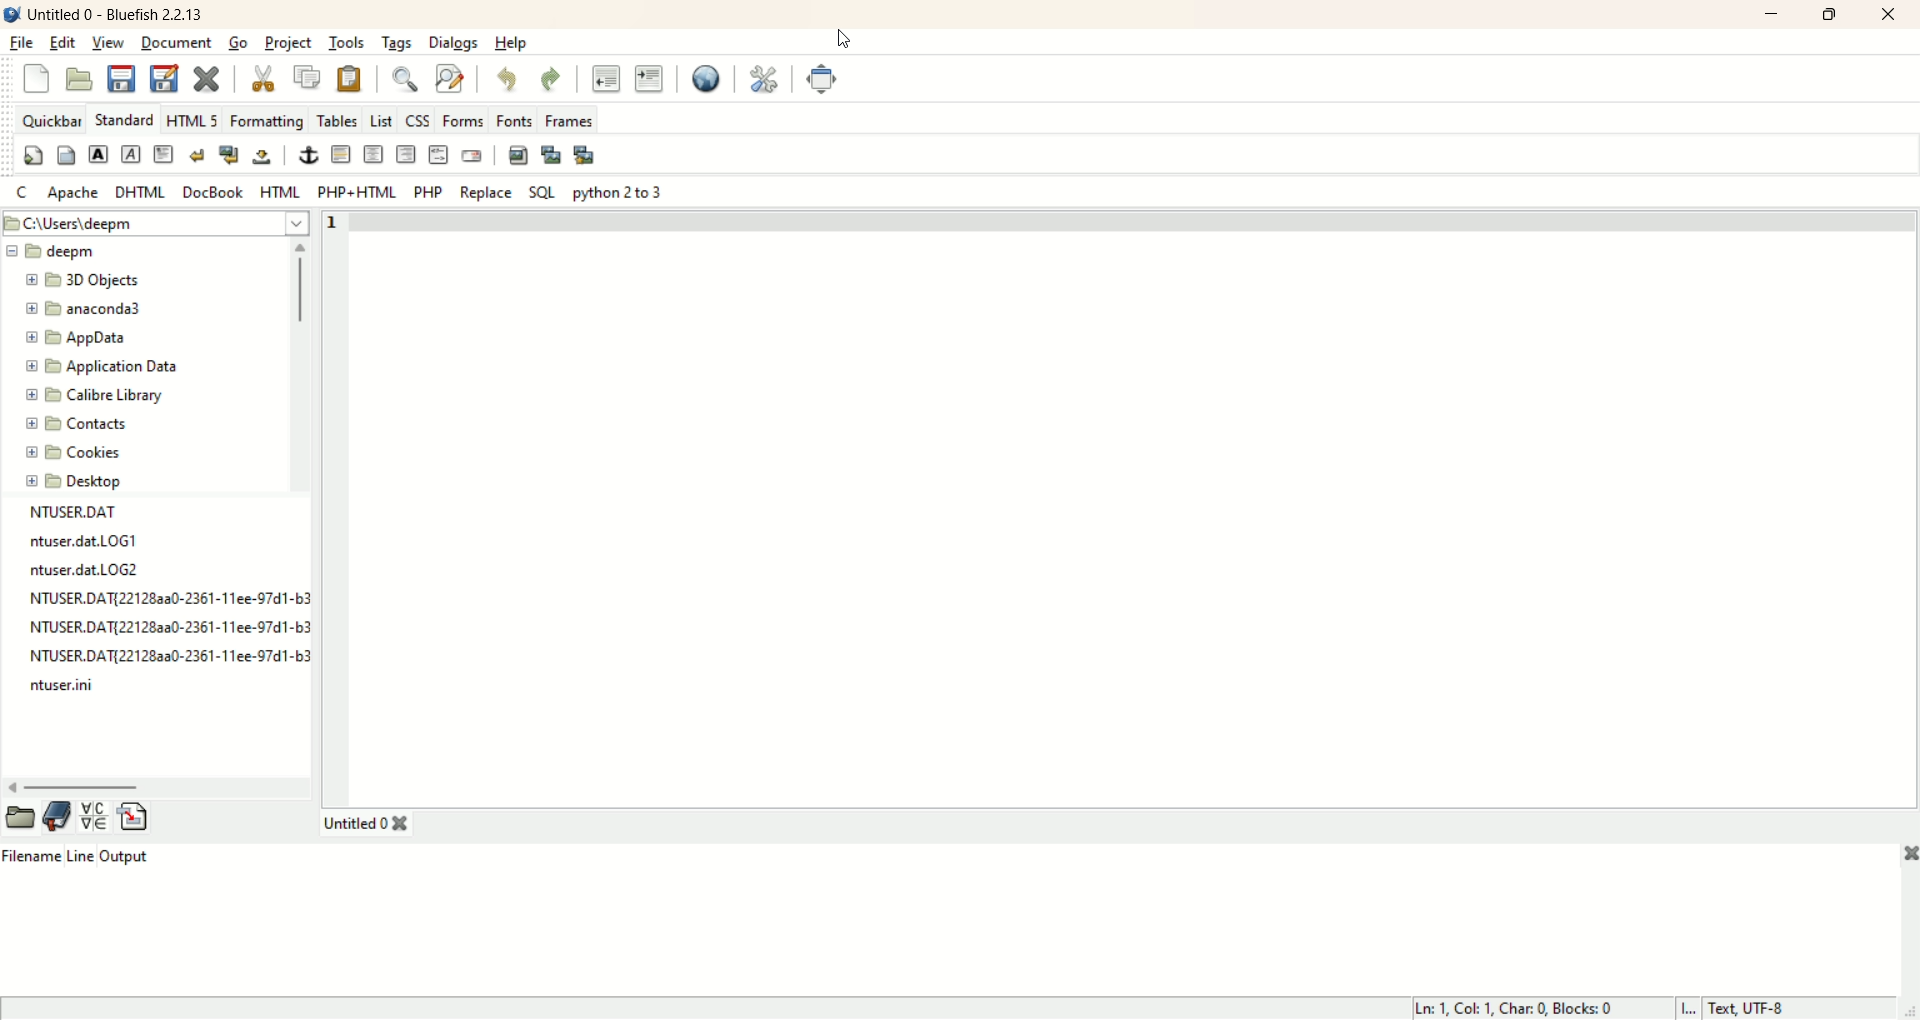  Describe the element at coordinates (485, 193) in the screenshot. I see `replace` at that location.